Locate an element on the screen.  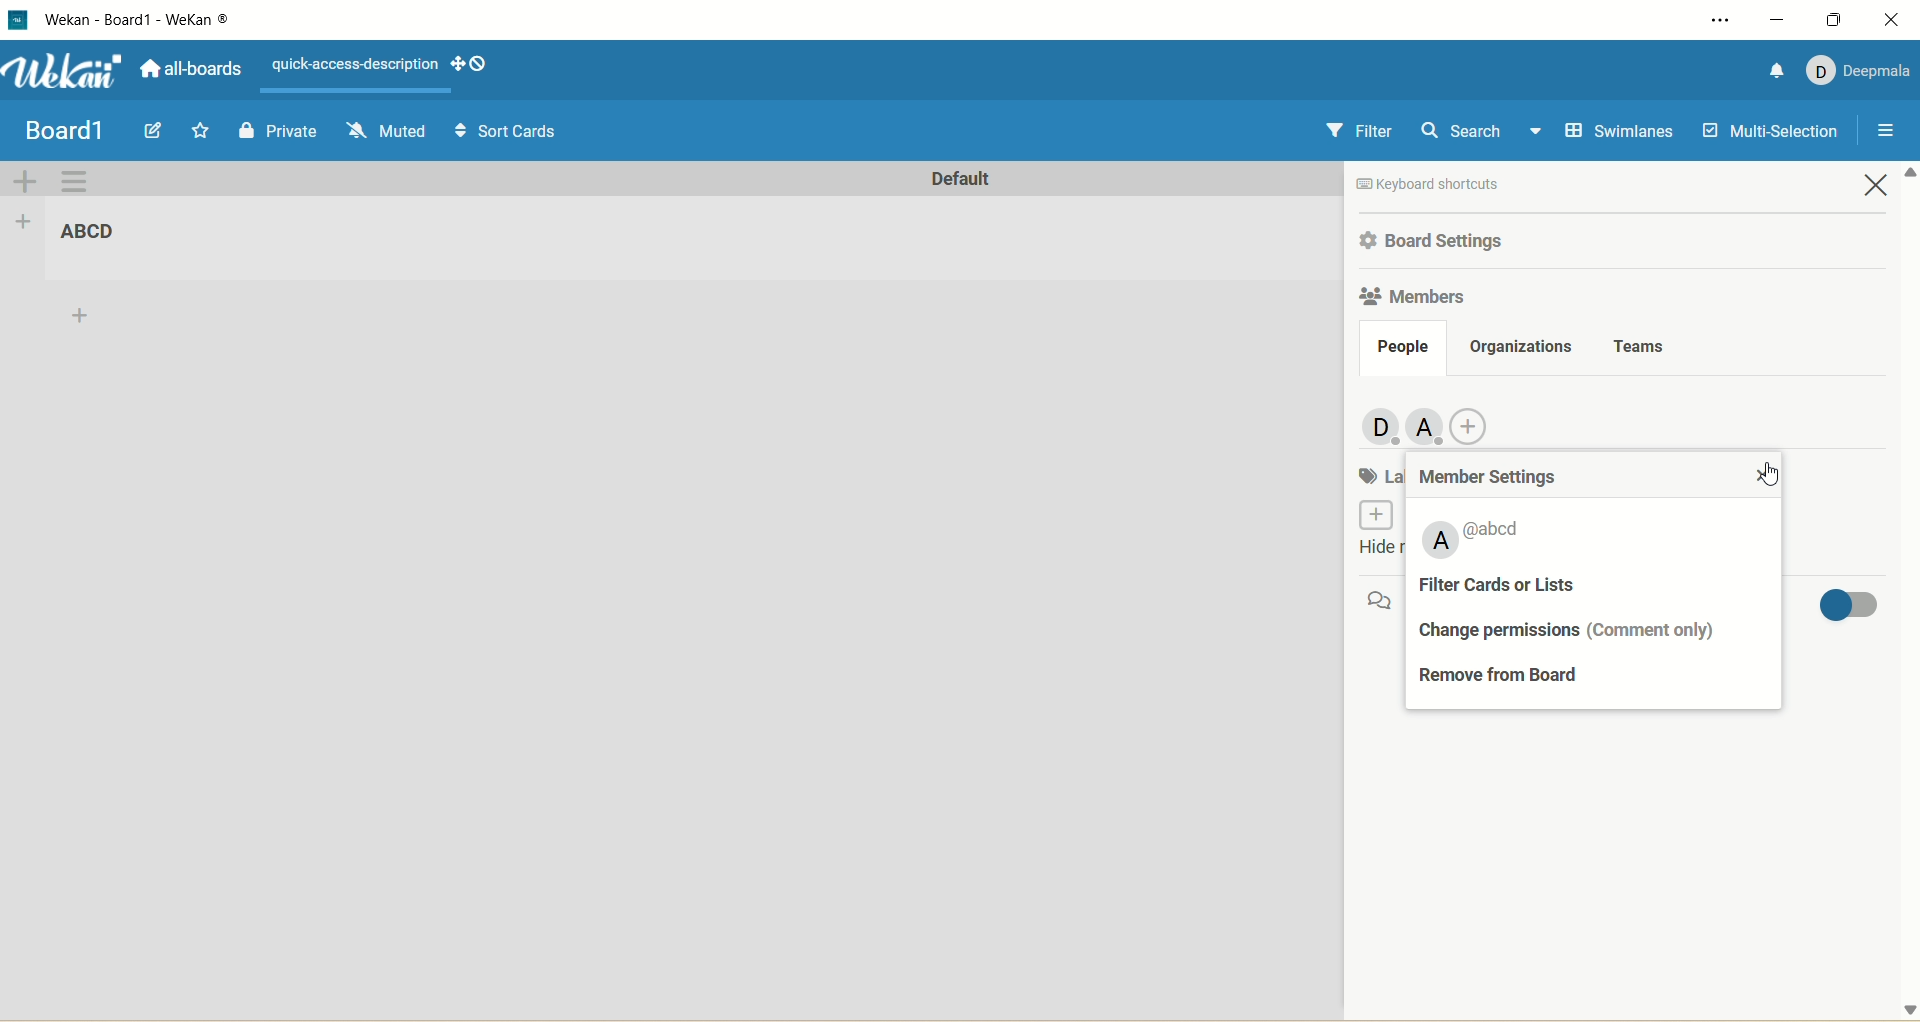
cursor is located at coordinates (1782, 479).